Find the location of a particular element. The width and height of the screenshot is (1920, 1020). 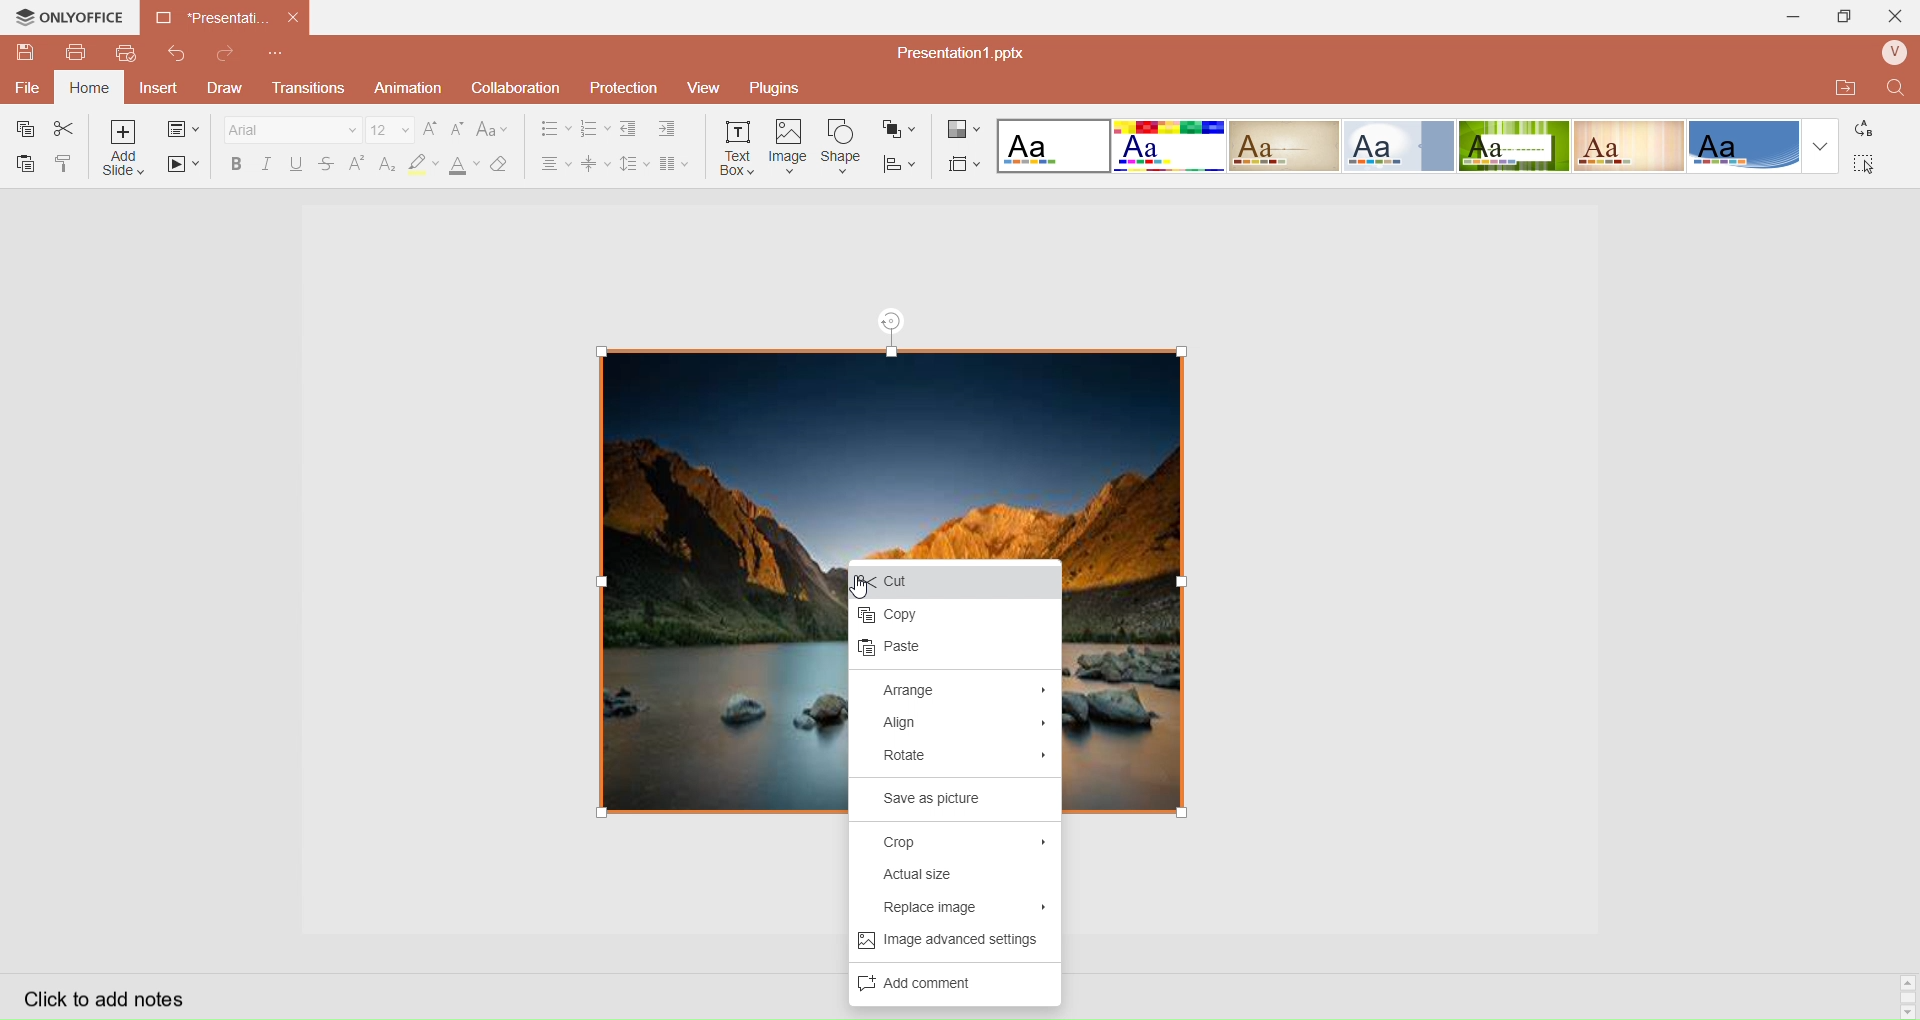

Underline is located at coordinates (296, 165).